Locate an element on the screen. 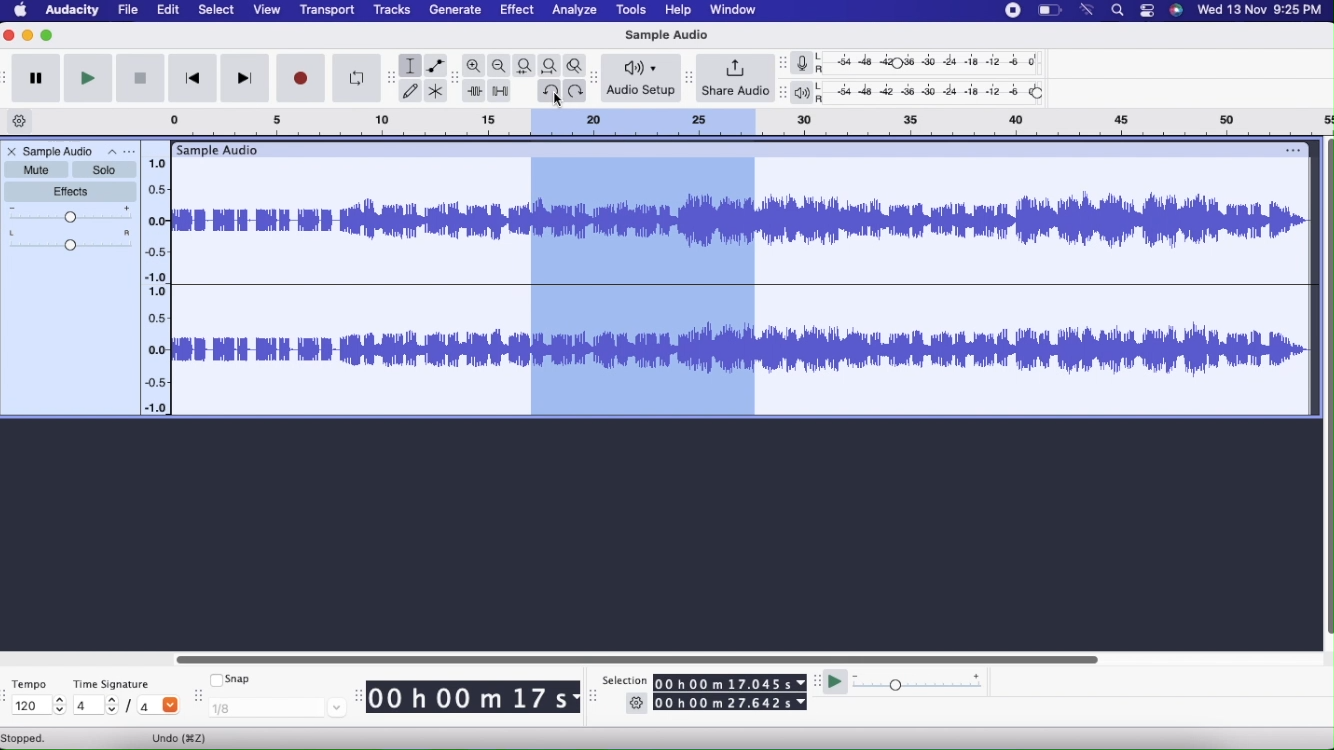 This screenshot has height=750, width=1334. 120 is located at coordinates (38, 707).